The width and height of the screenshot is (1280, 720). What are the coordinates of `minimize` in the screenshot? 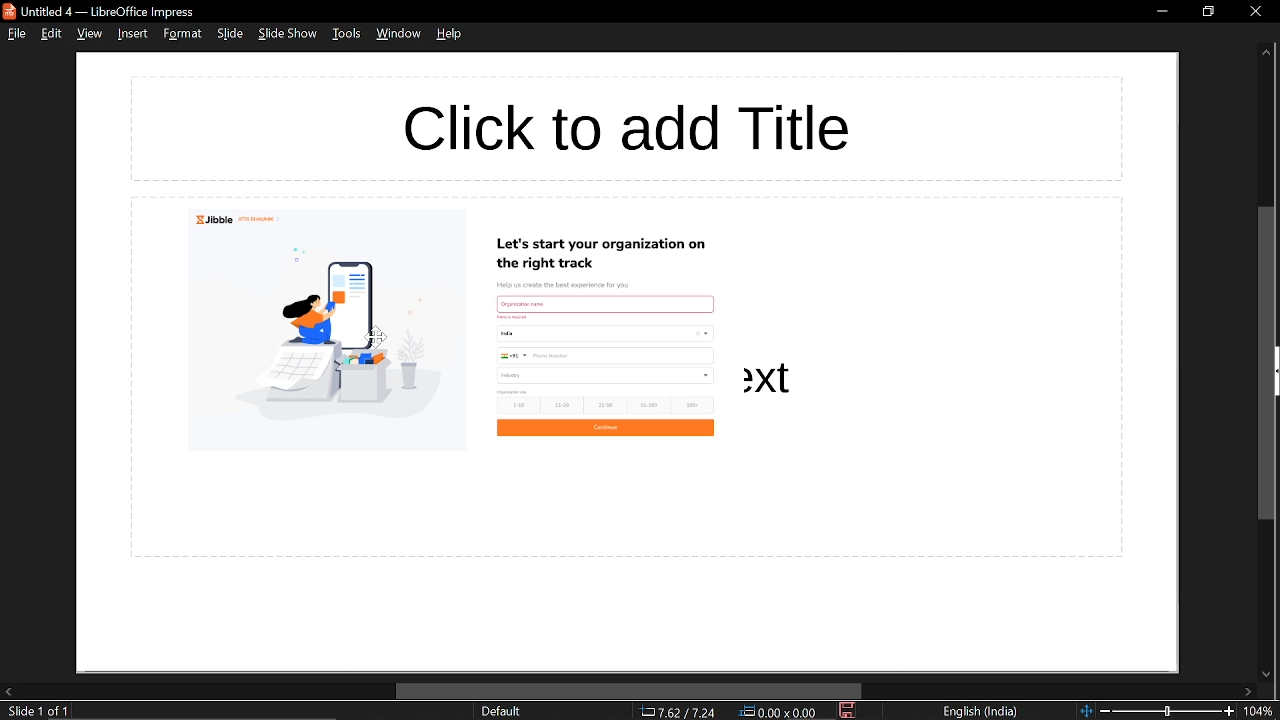 It's located at (1162, 10).